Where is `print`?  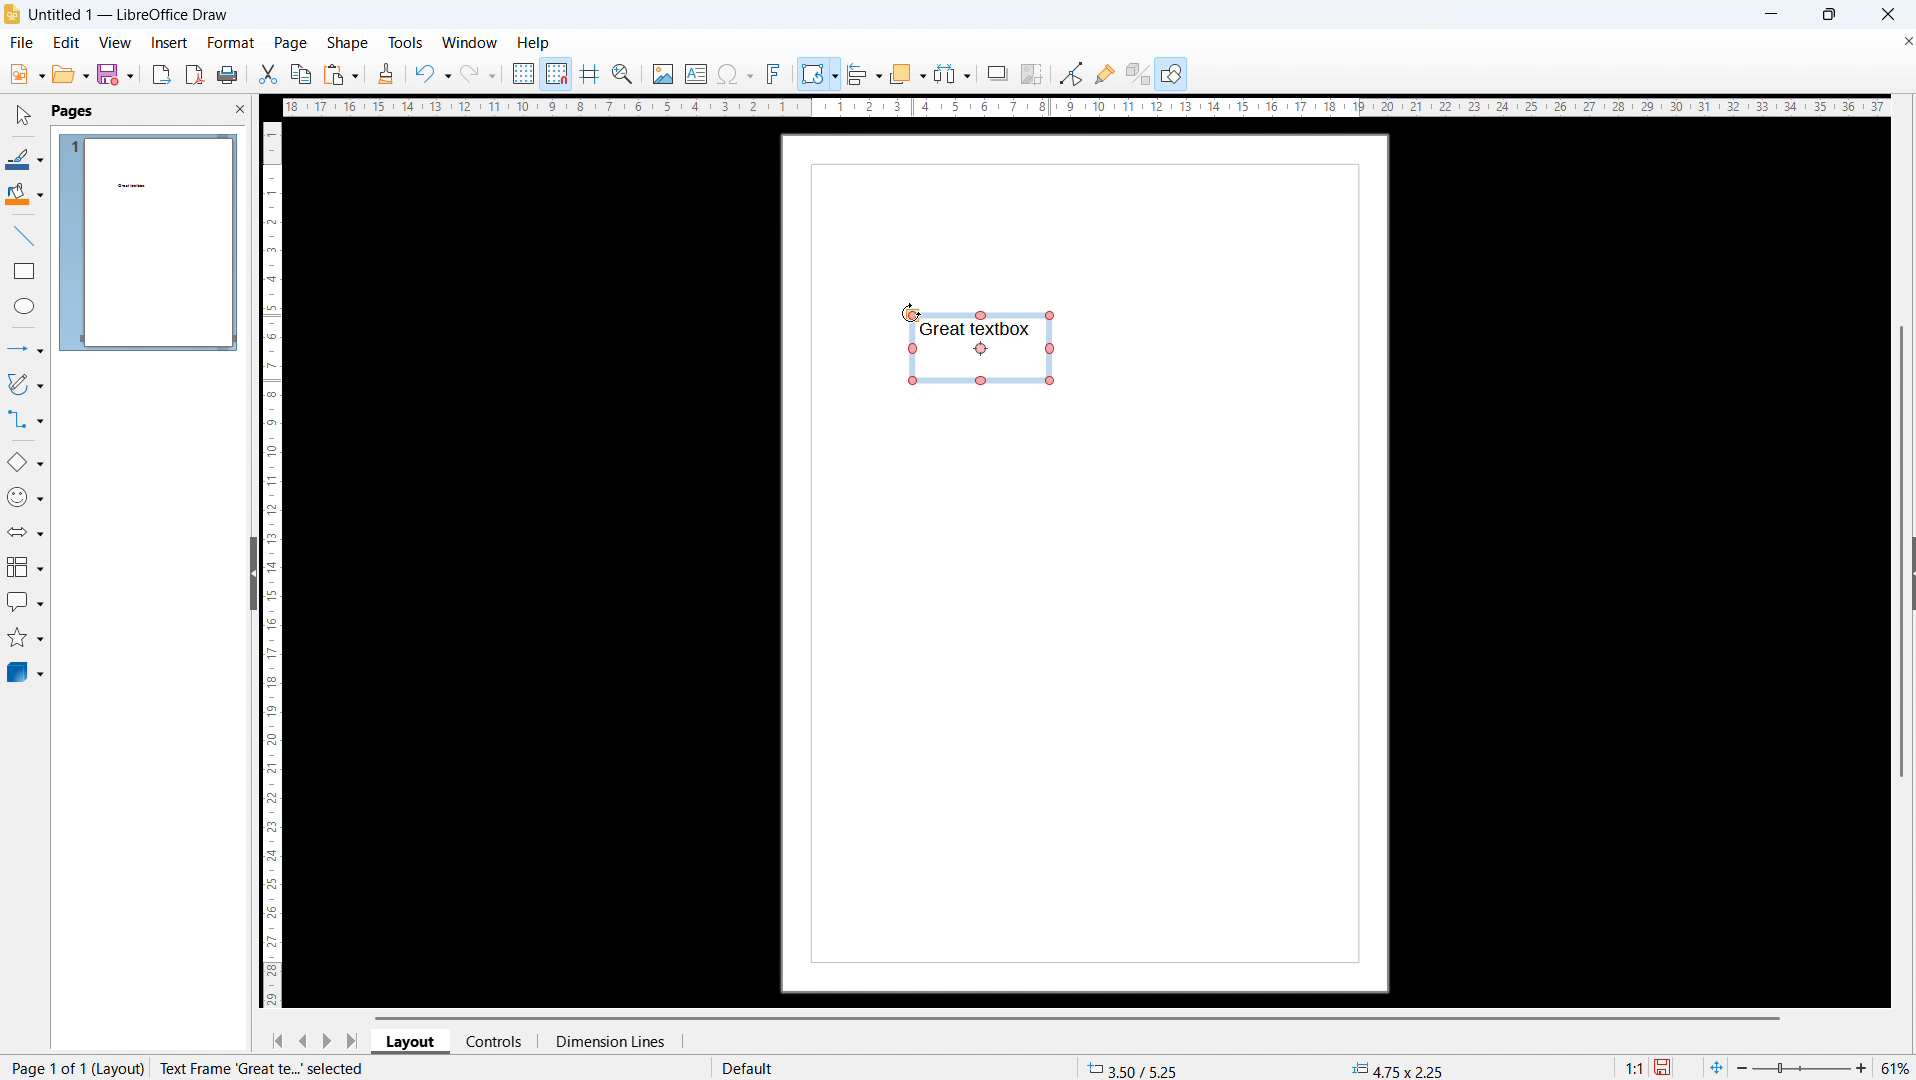 print is located at coordinates (228, 75).